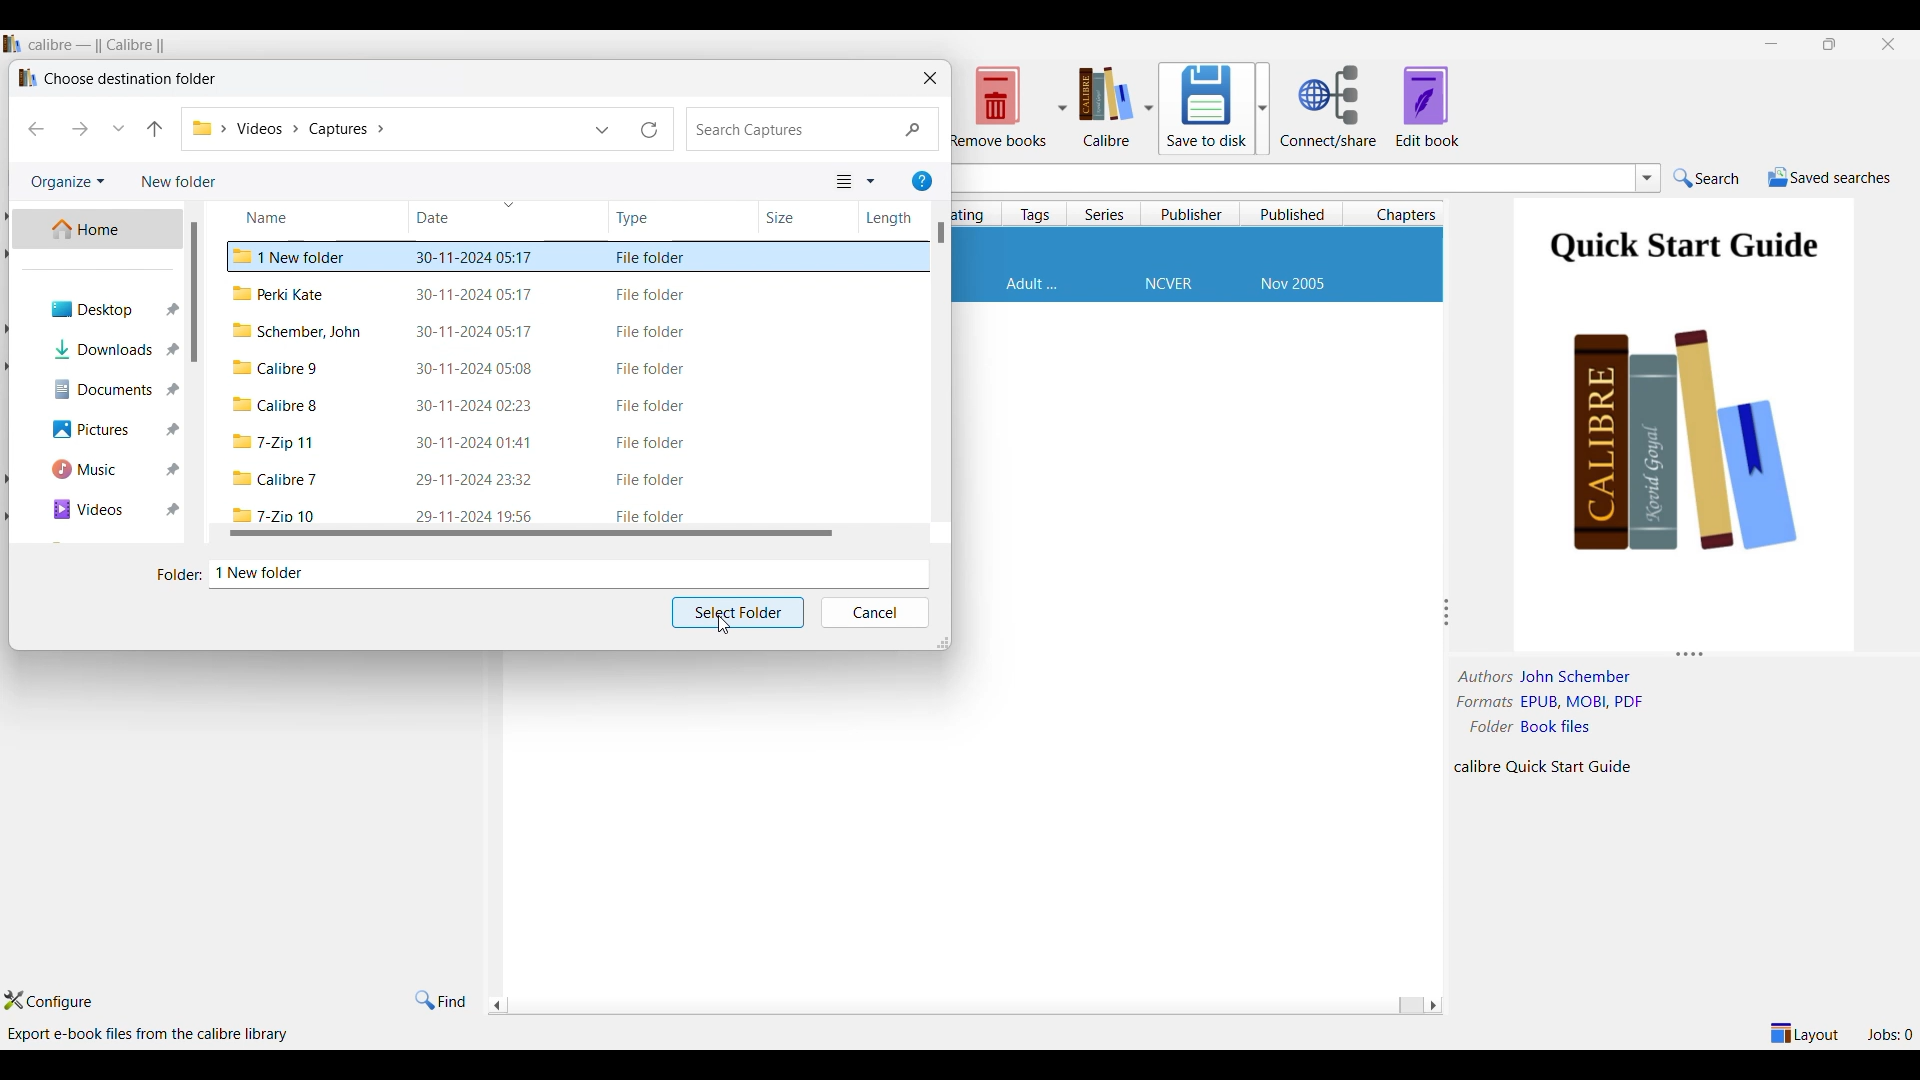 The width and height of the screenshot is (1920, 1080). I want to click on Name column, so click(286, 214).